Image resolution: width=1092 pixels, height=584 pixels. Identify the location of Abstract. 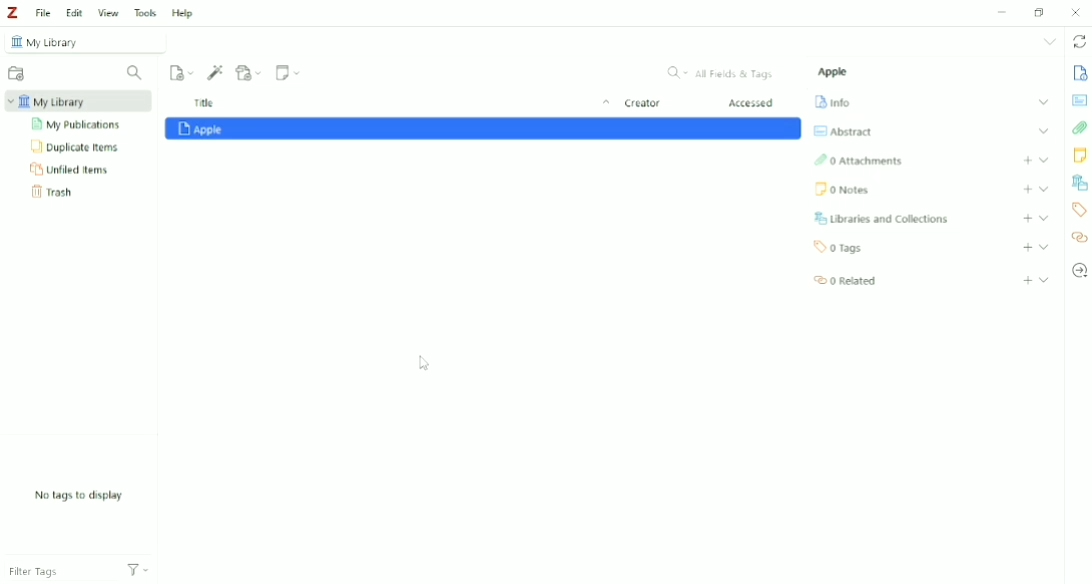
(843, 131).